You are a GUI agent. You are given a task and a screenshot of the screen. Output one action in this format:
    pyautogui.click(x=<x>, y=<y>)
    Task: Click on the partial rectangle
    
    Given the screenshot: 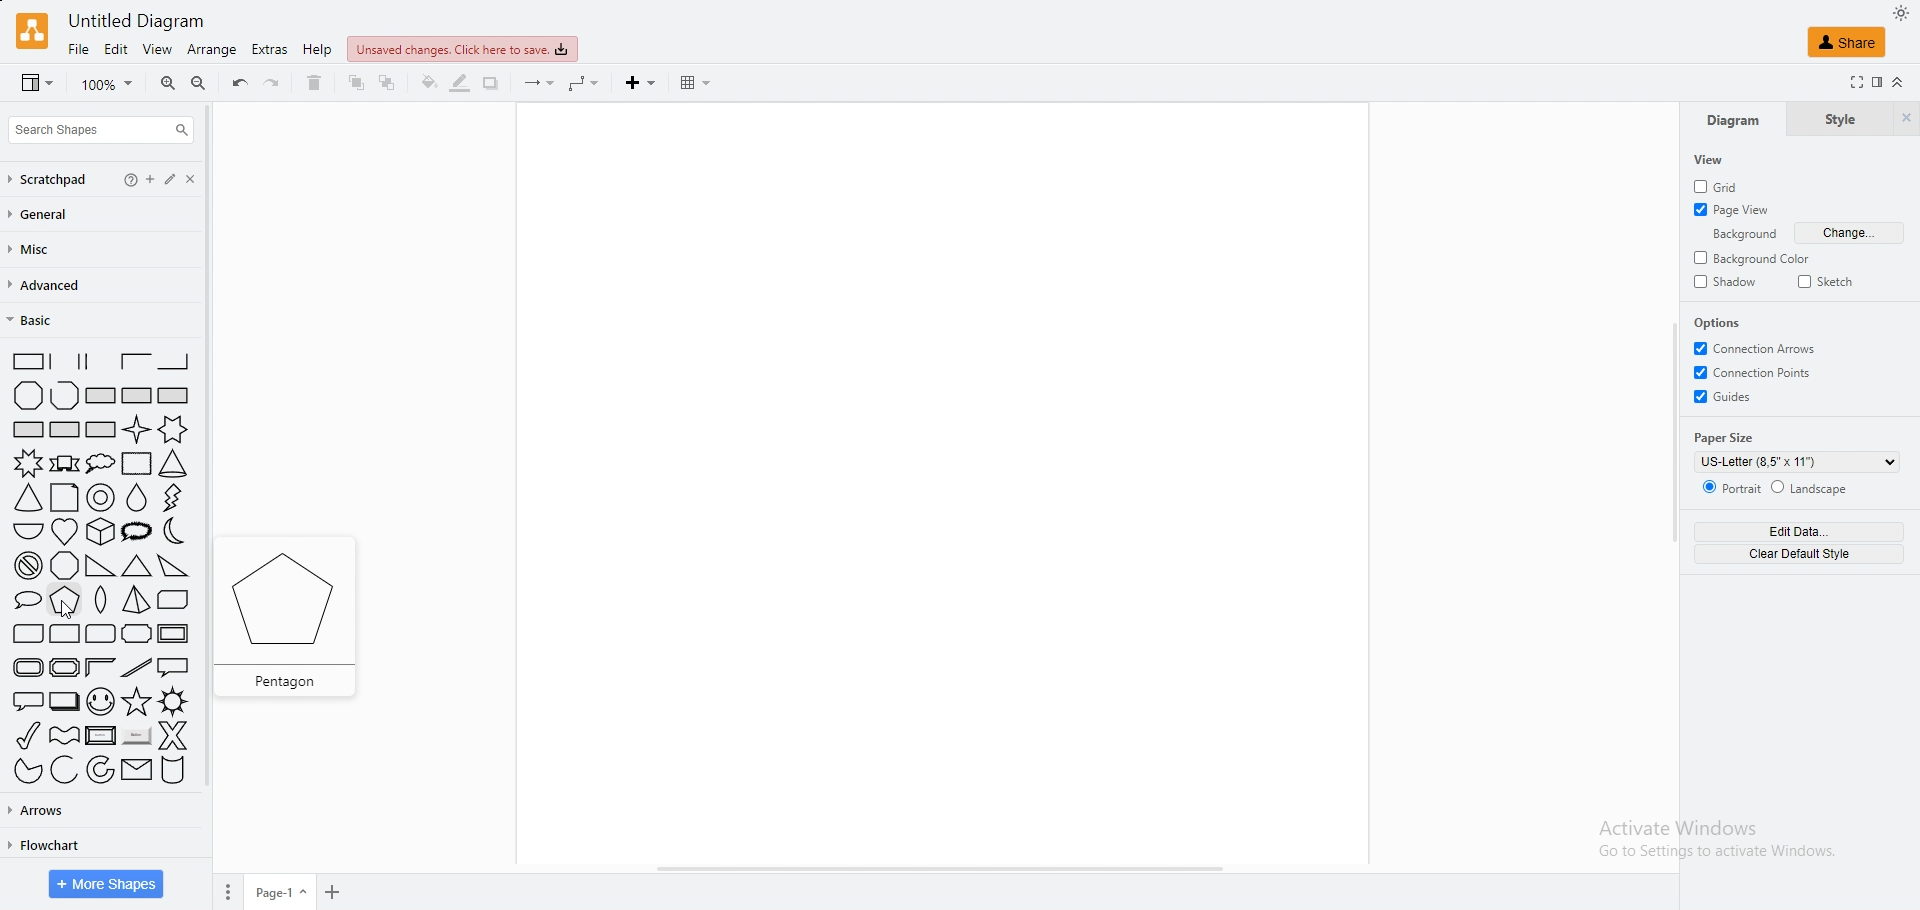 What is the action you would take?
    pyautogui.click(x=136, y=361)
    